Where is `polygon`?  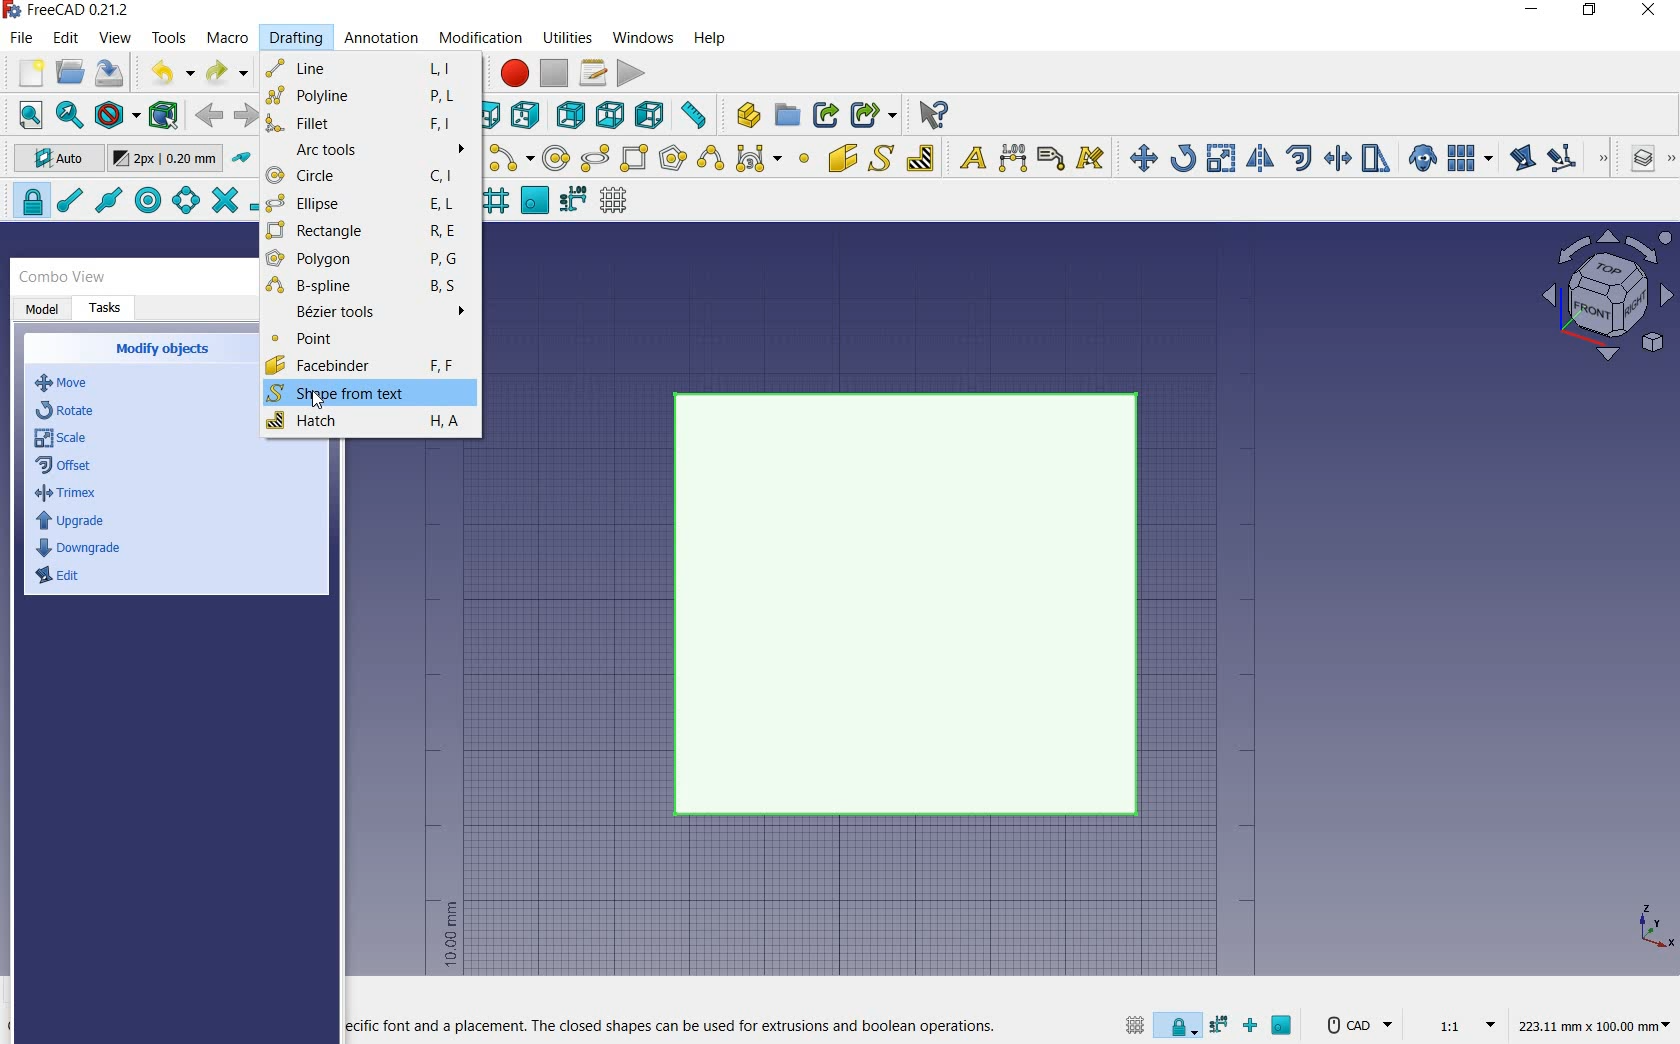
polygon is located at coordinates (367, 262).